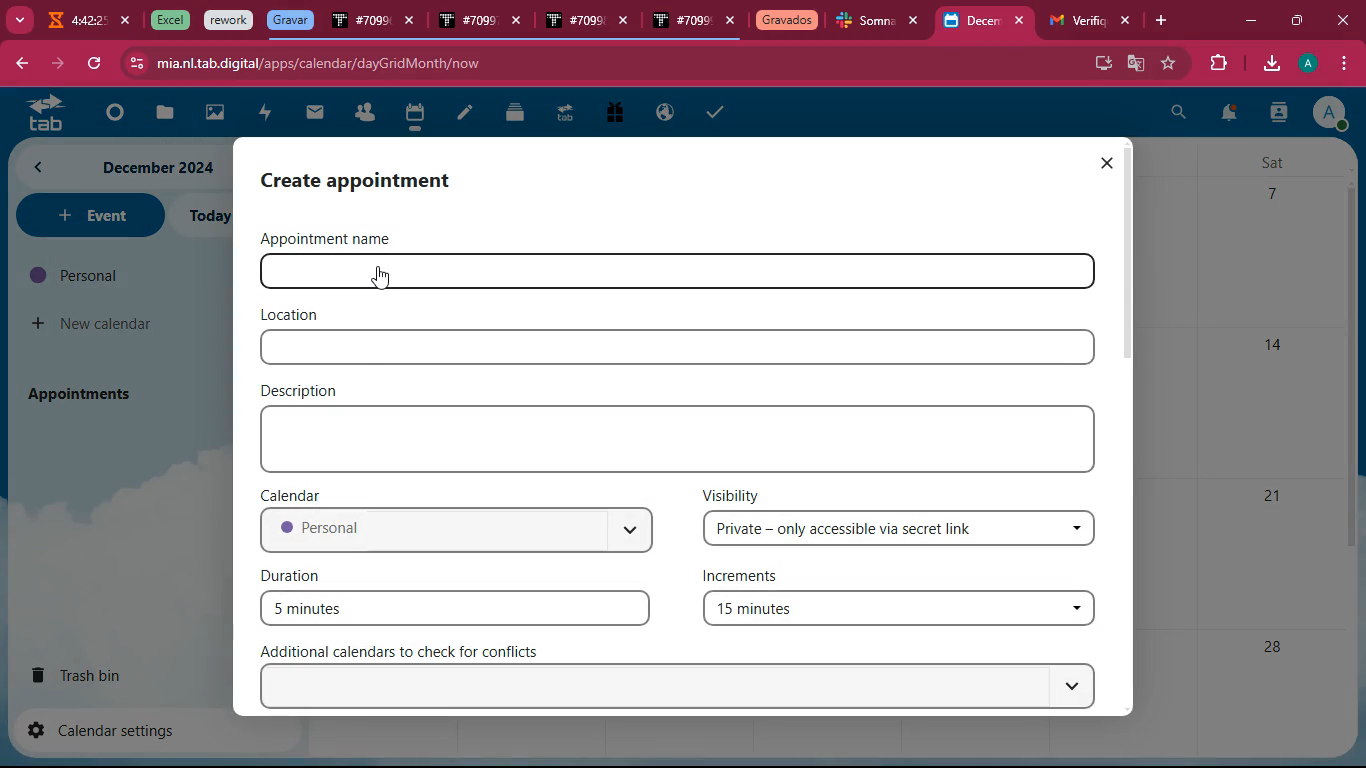 Image resolution: width=1366 pixels, height=768 pixels. Describe the element at coordinates (304, 389) in the screenshot. I see `description` at that location.